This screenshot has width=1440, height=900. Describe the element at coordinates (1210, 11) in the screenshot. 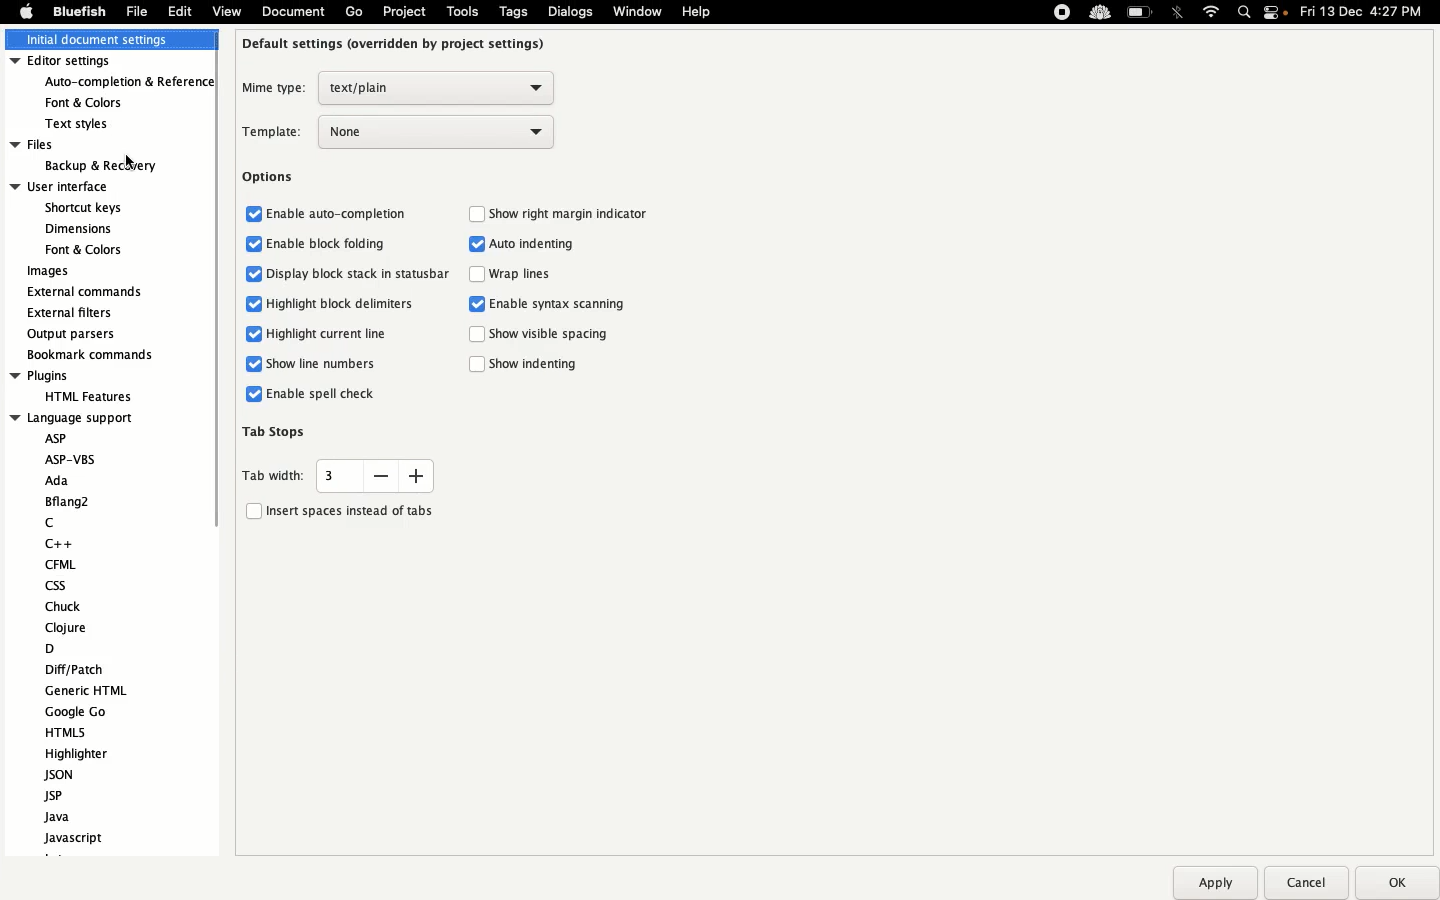

I see `Internet` at that location.